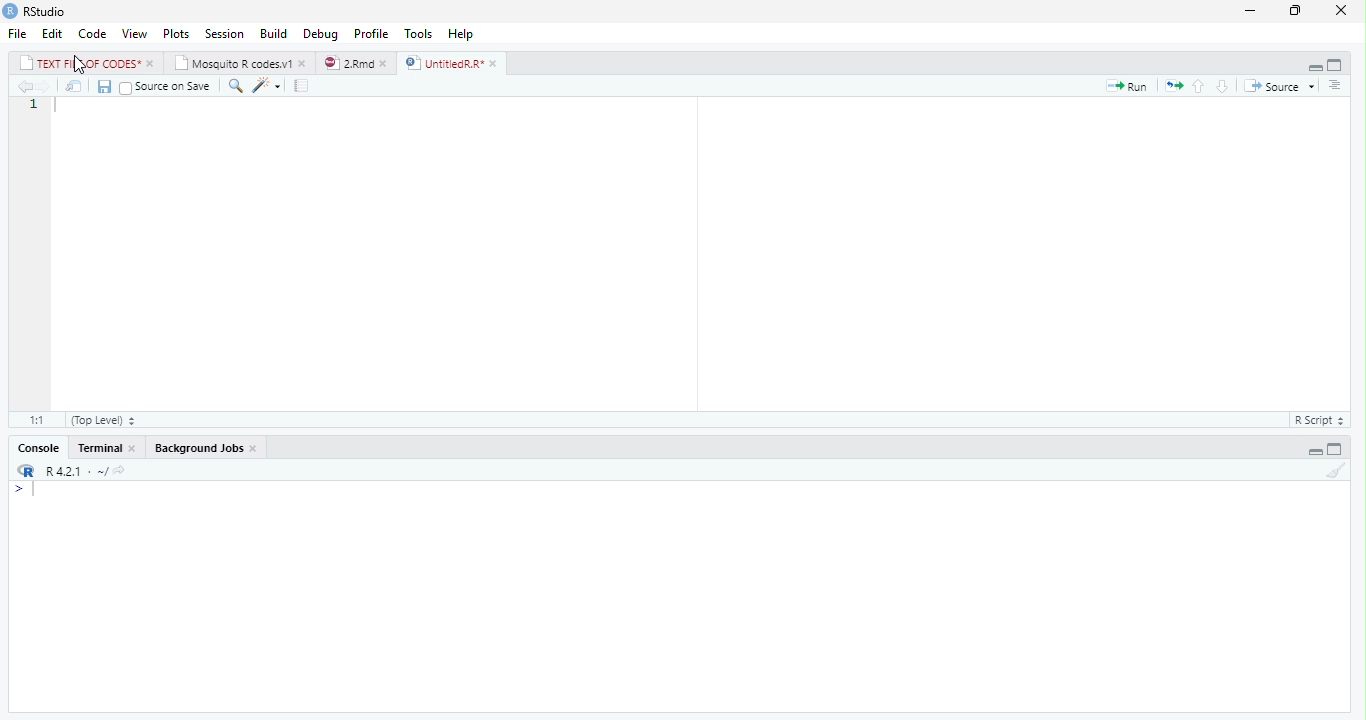 This screenshot has width=1366, height=720. Describe the element at coordinates (355, 63) in the screenshot. I see `2.Rmd` at that location.